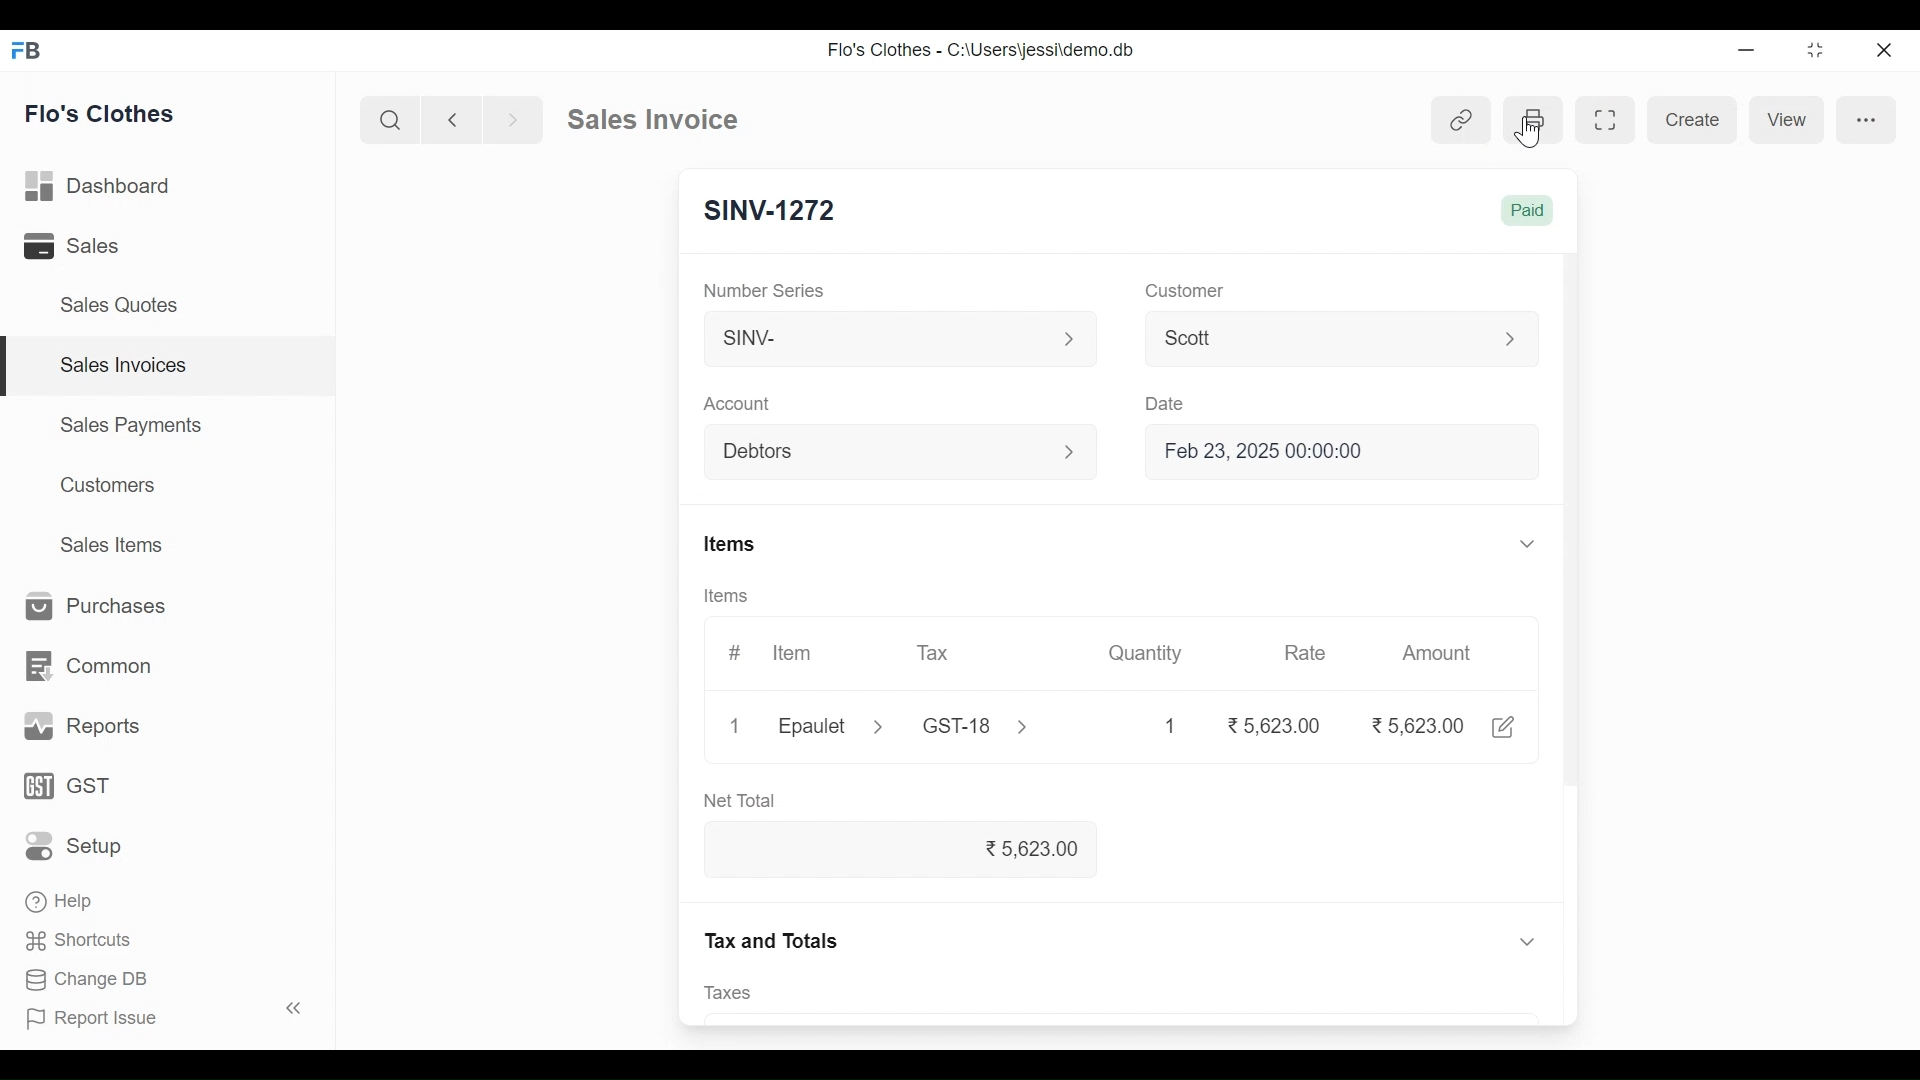  Describe the element at coordinates (85, 940) in the screenshot. I see `' Shortcuts` at that location.